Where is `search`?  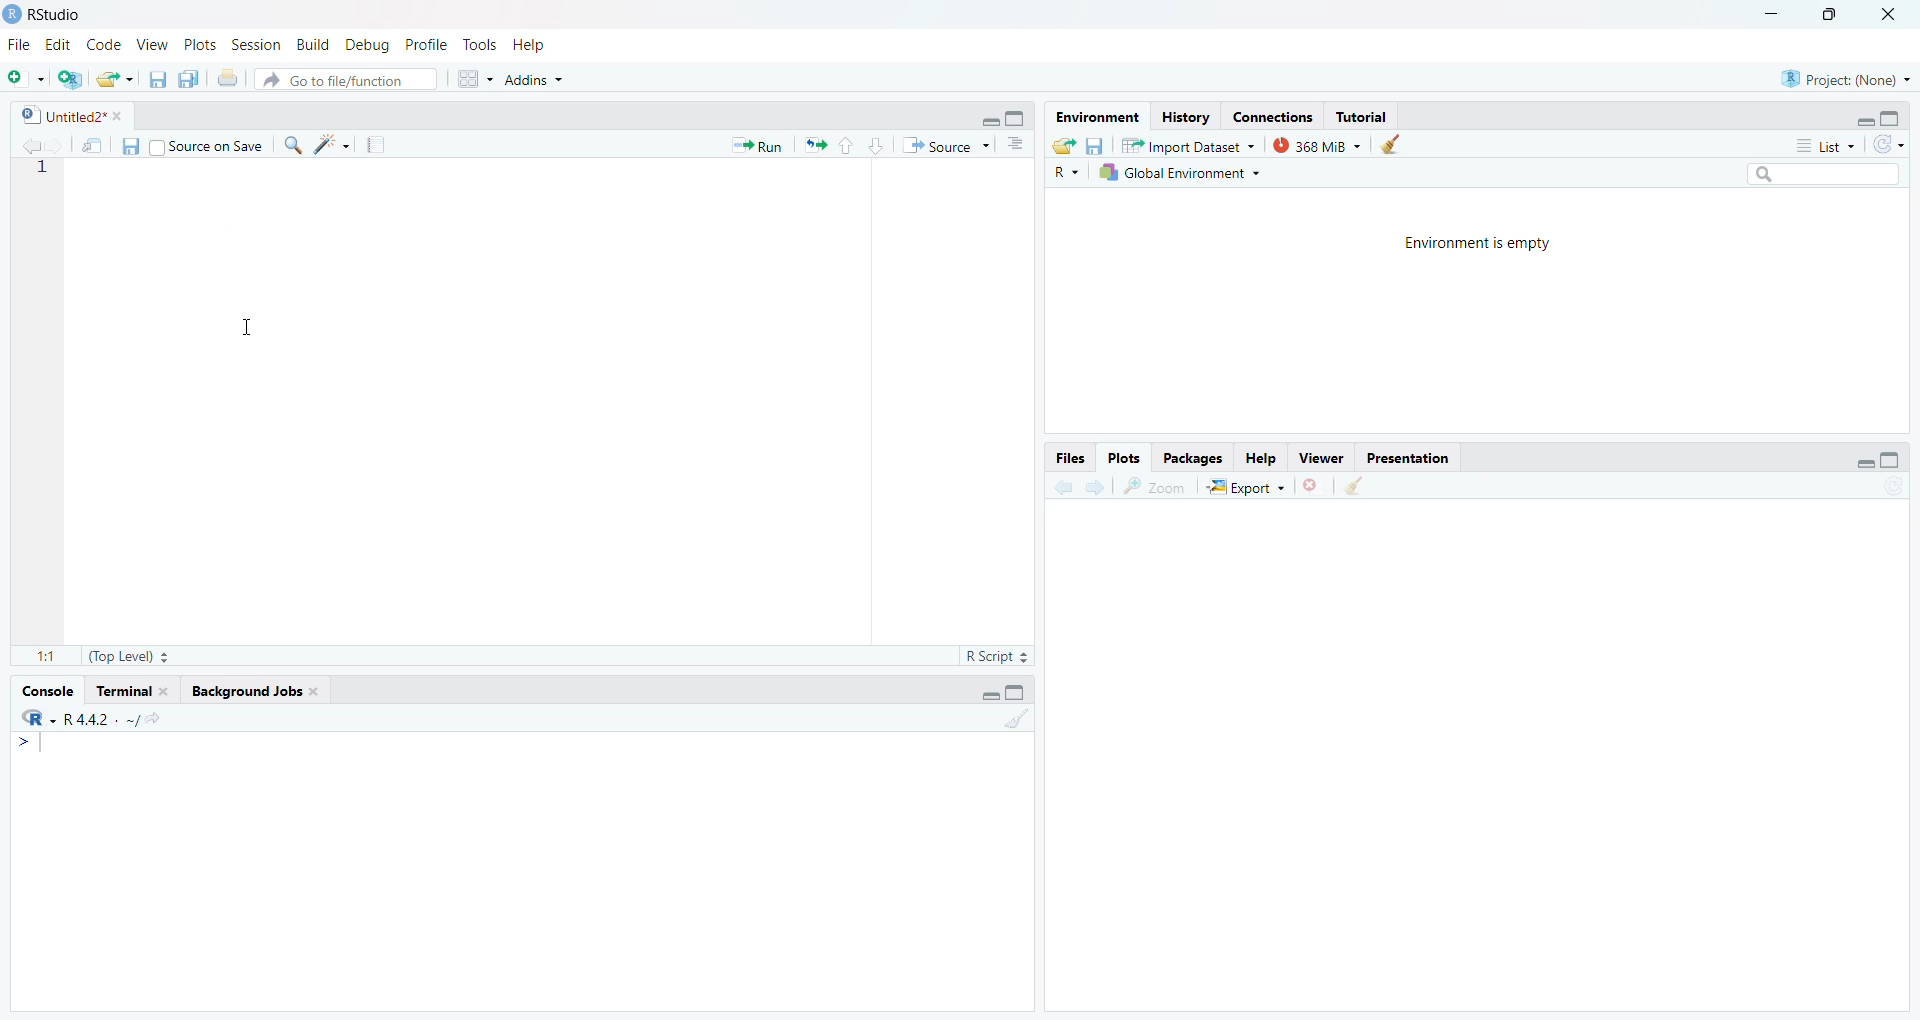 search is located at coordinates (297, 148).